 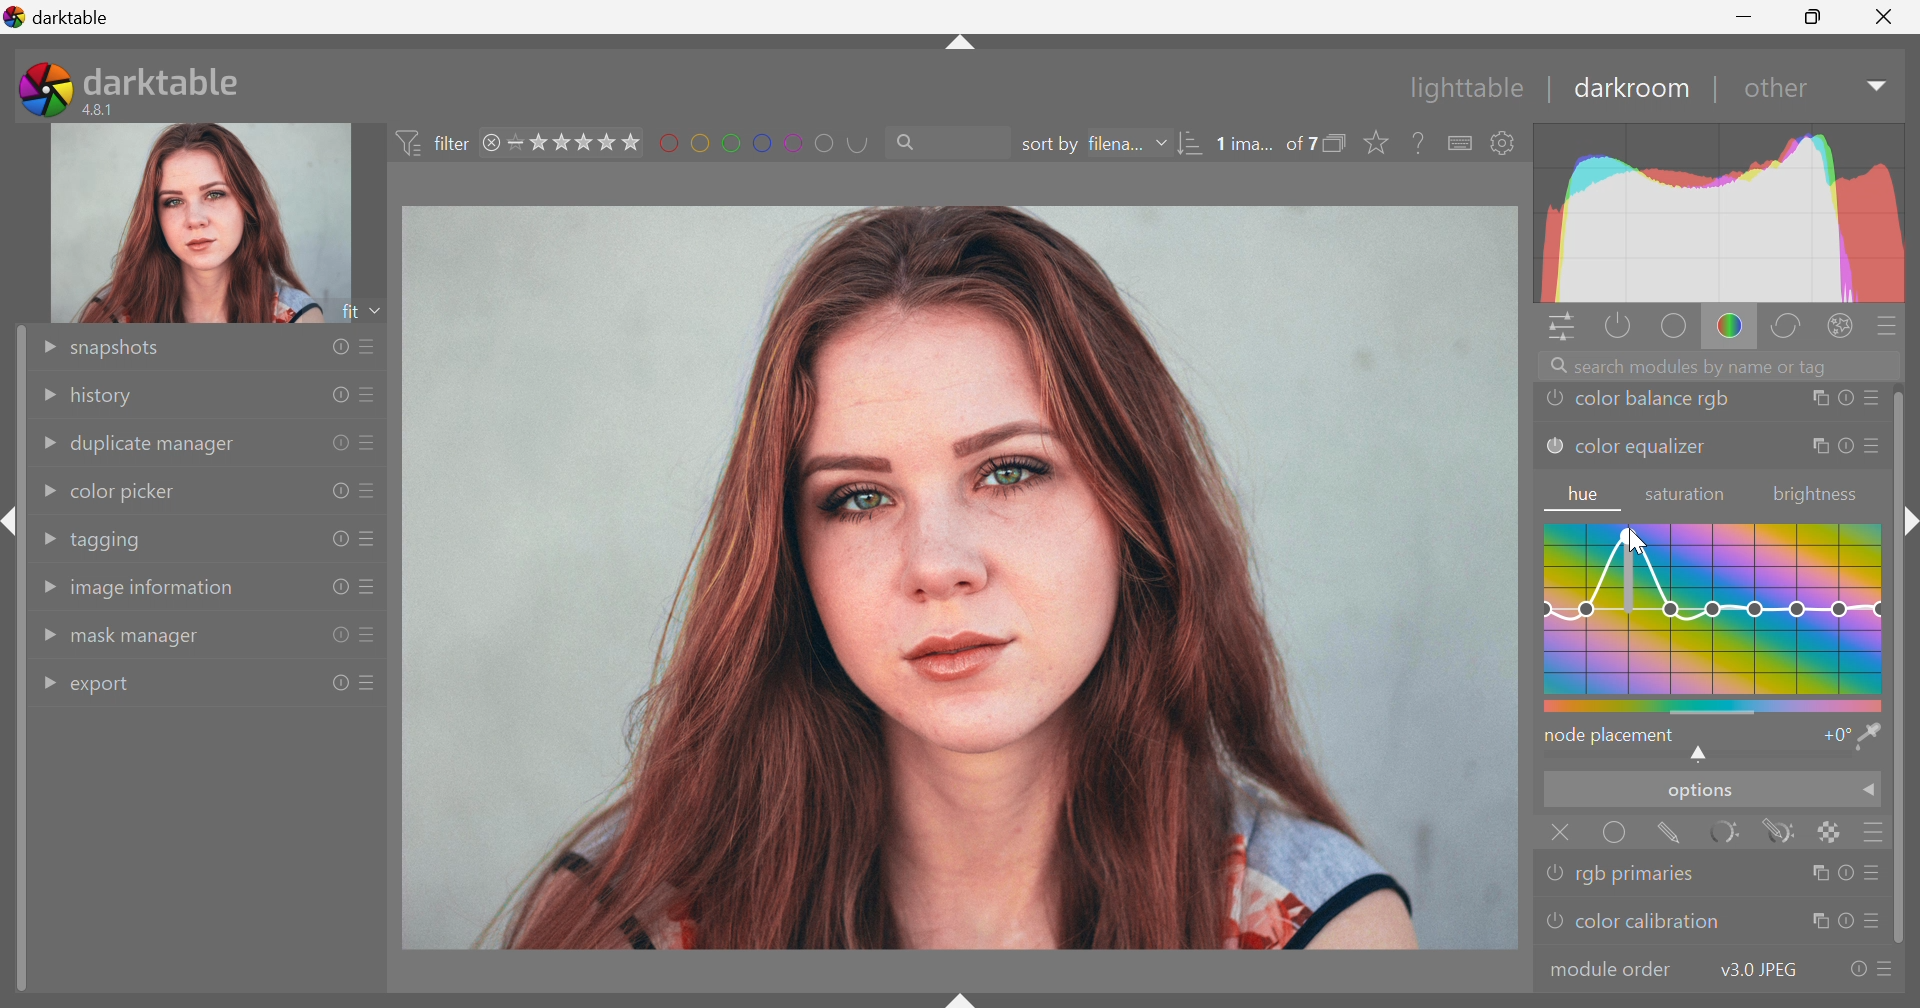 What do you see at coordinates (1814, 495) in the screenshot?
I see `brightness` at bounding box center [1814, 495].